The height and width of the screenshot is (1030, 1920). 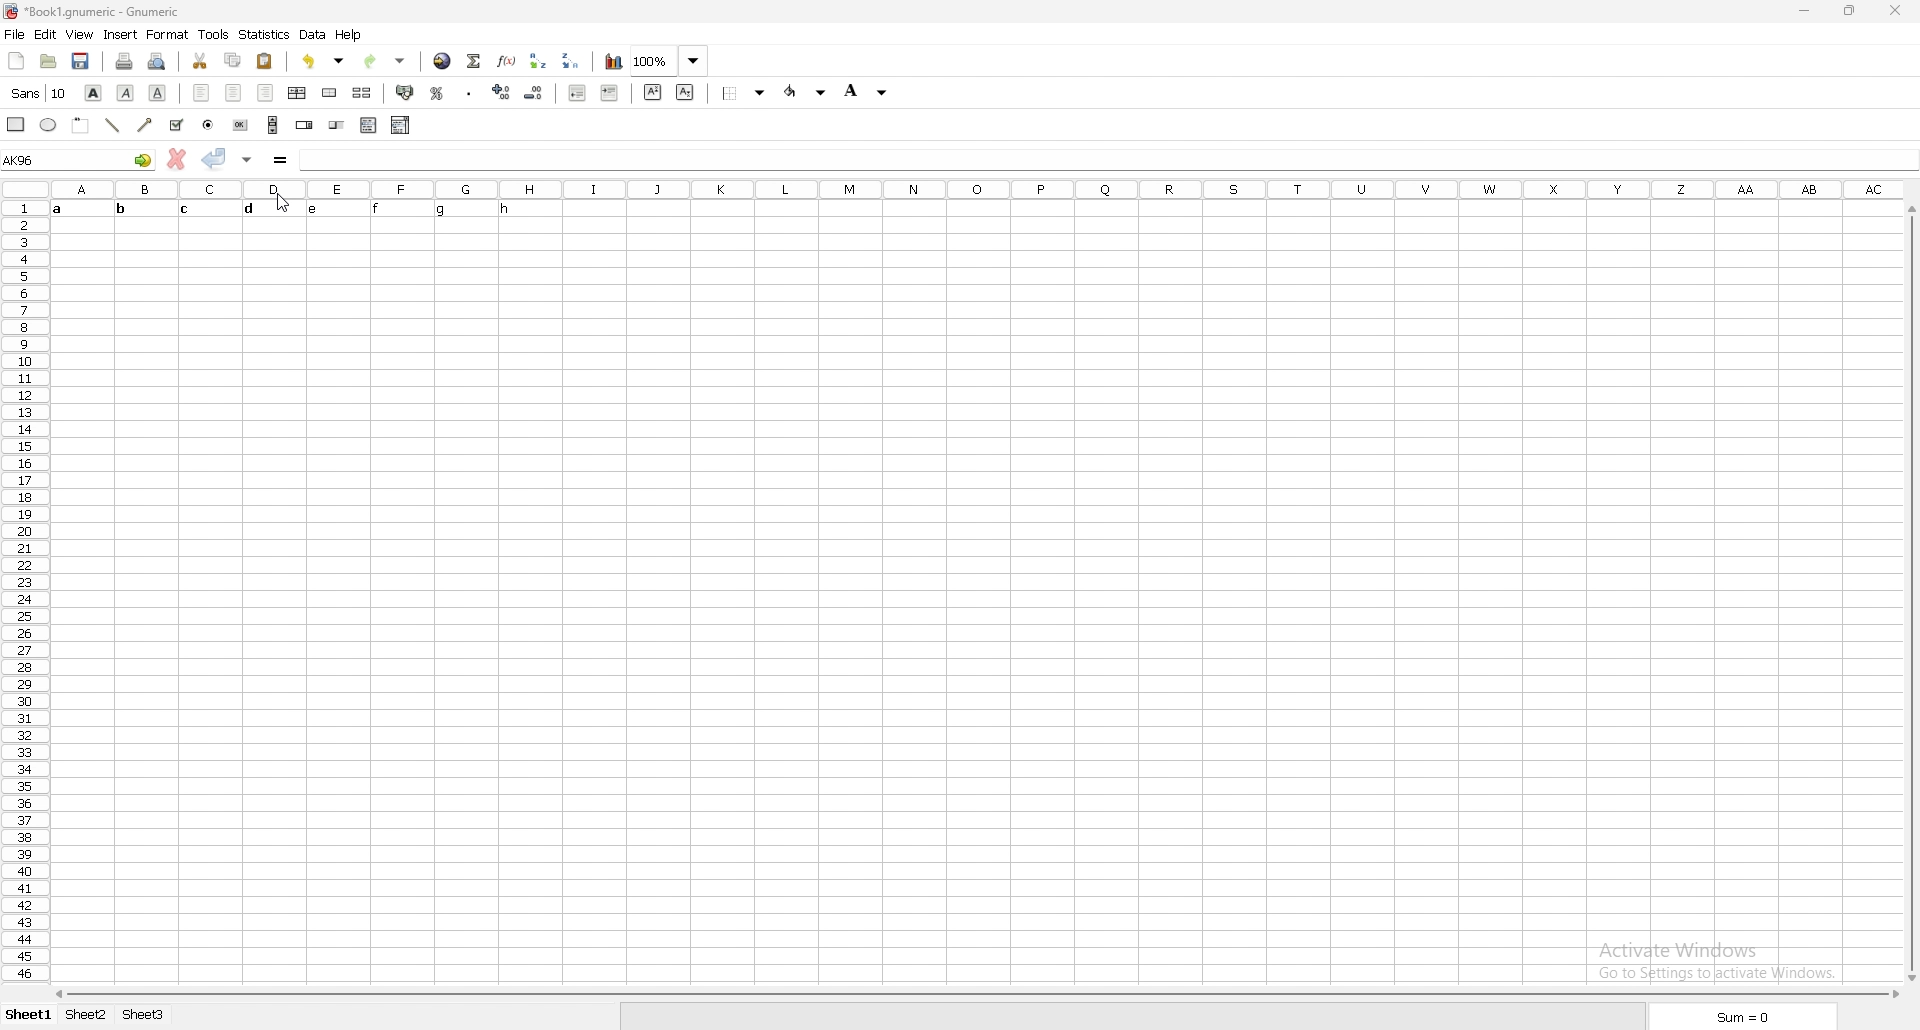 I want to click on tick box, so click(x=177, y=126).